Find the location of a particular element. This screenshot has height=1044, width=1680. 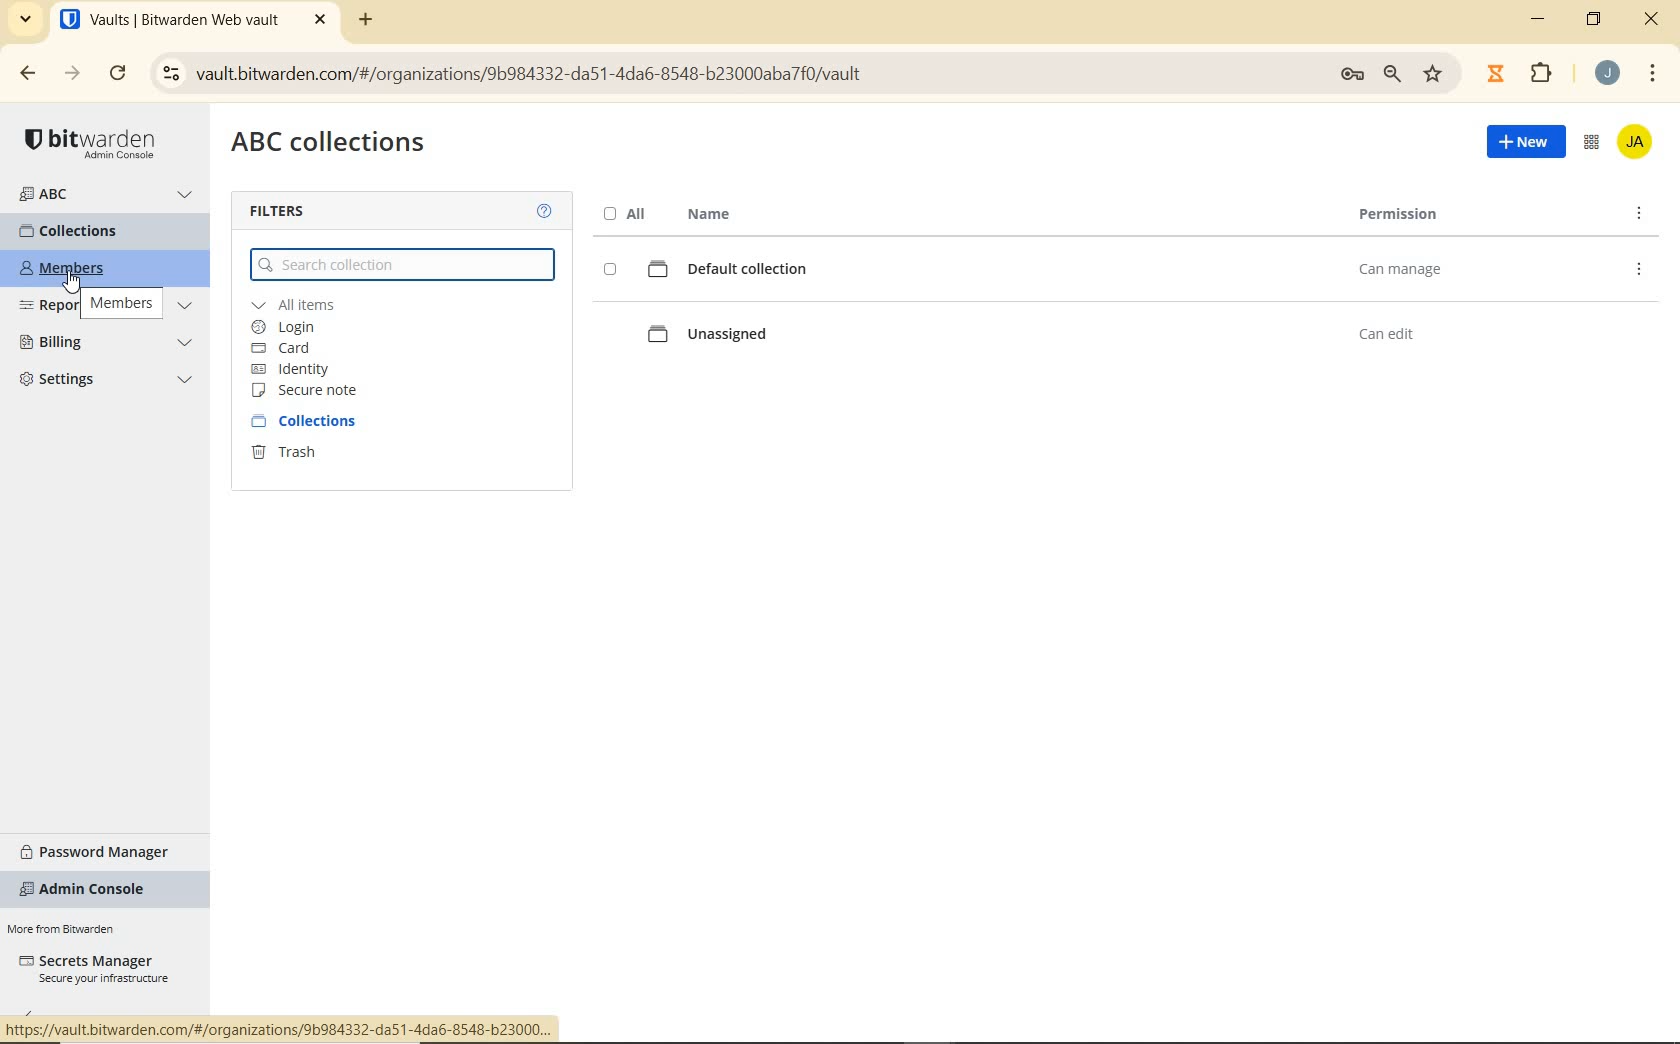

ALL is located at coordinates (622, 213).